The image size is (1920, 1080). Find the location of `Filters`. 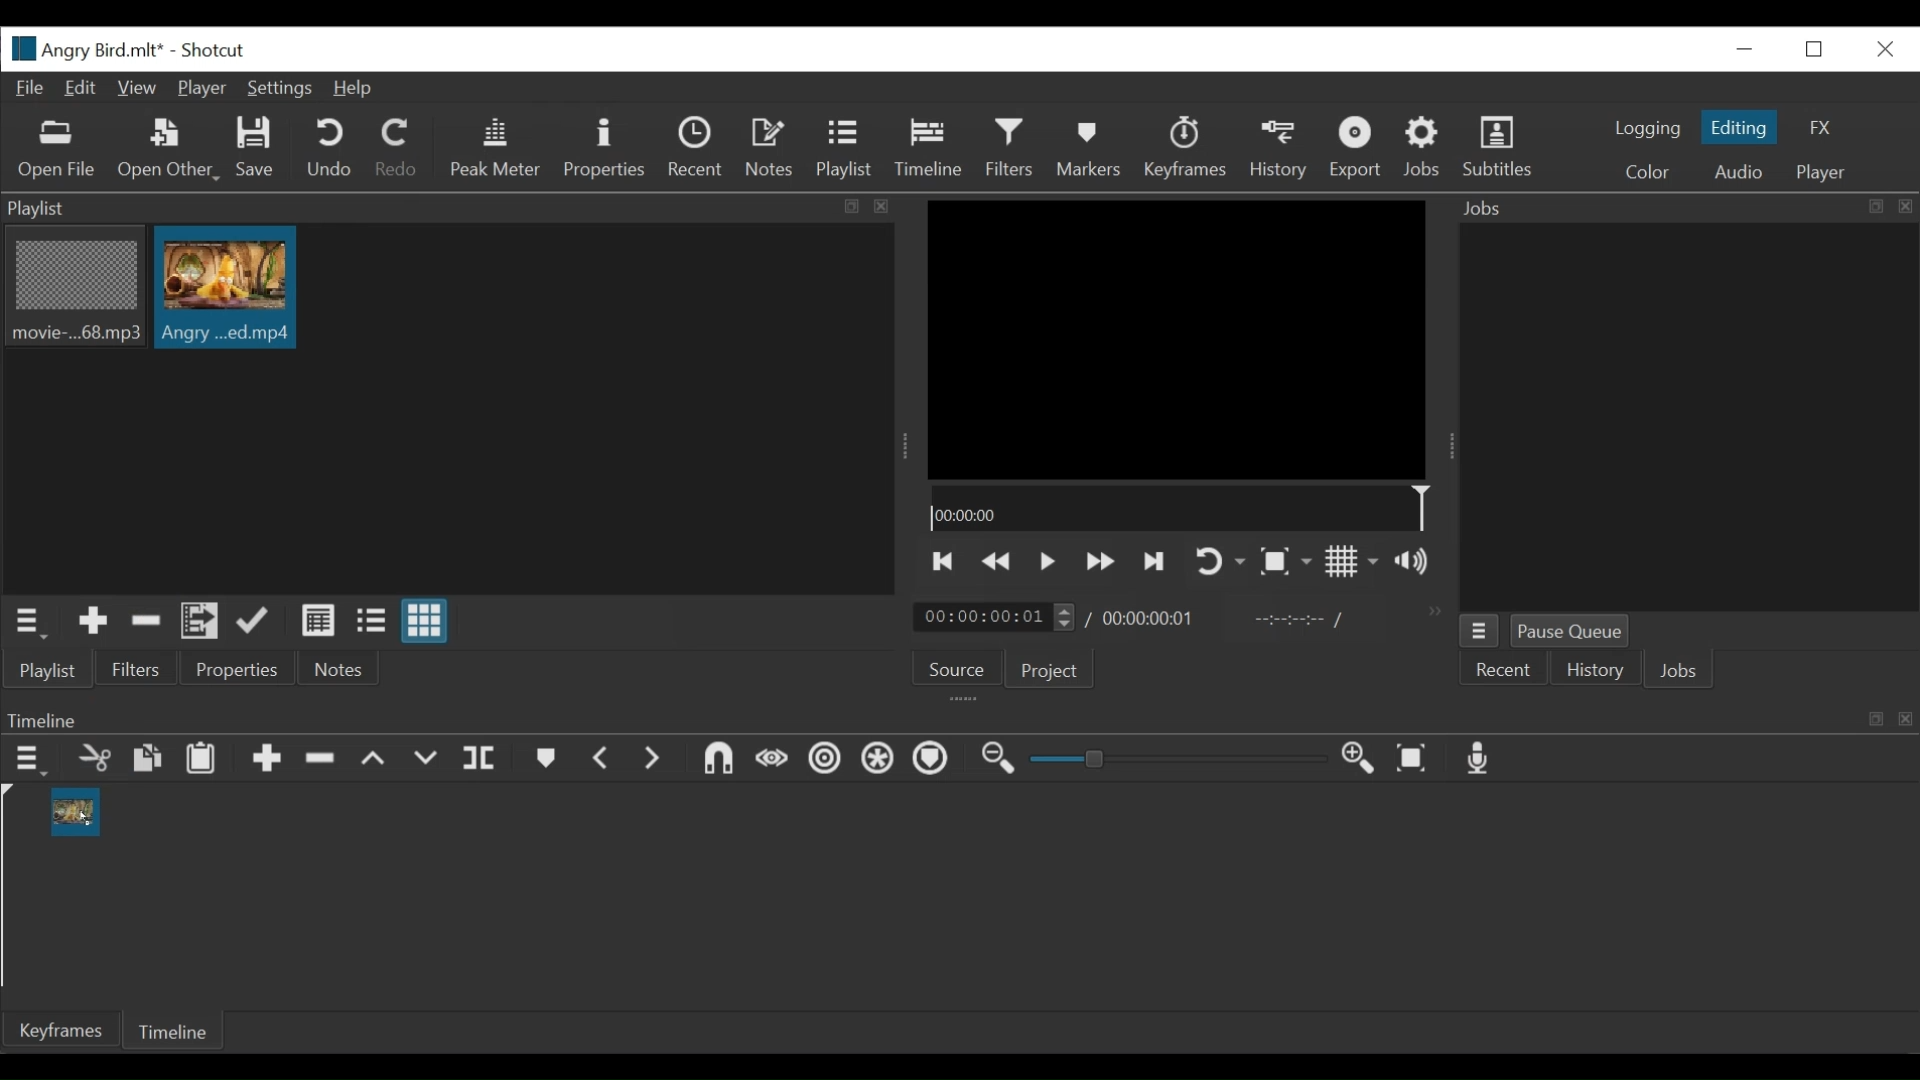

Filters is located at coordinates (1010, 149).